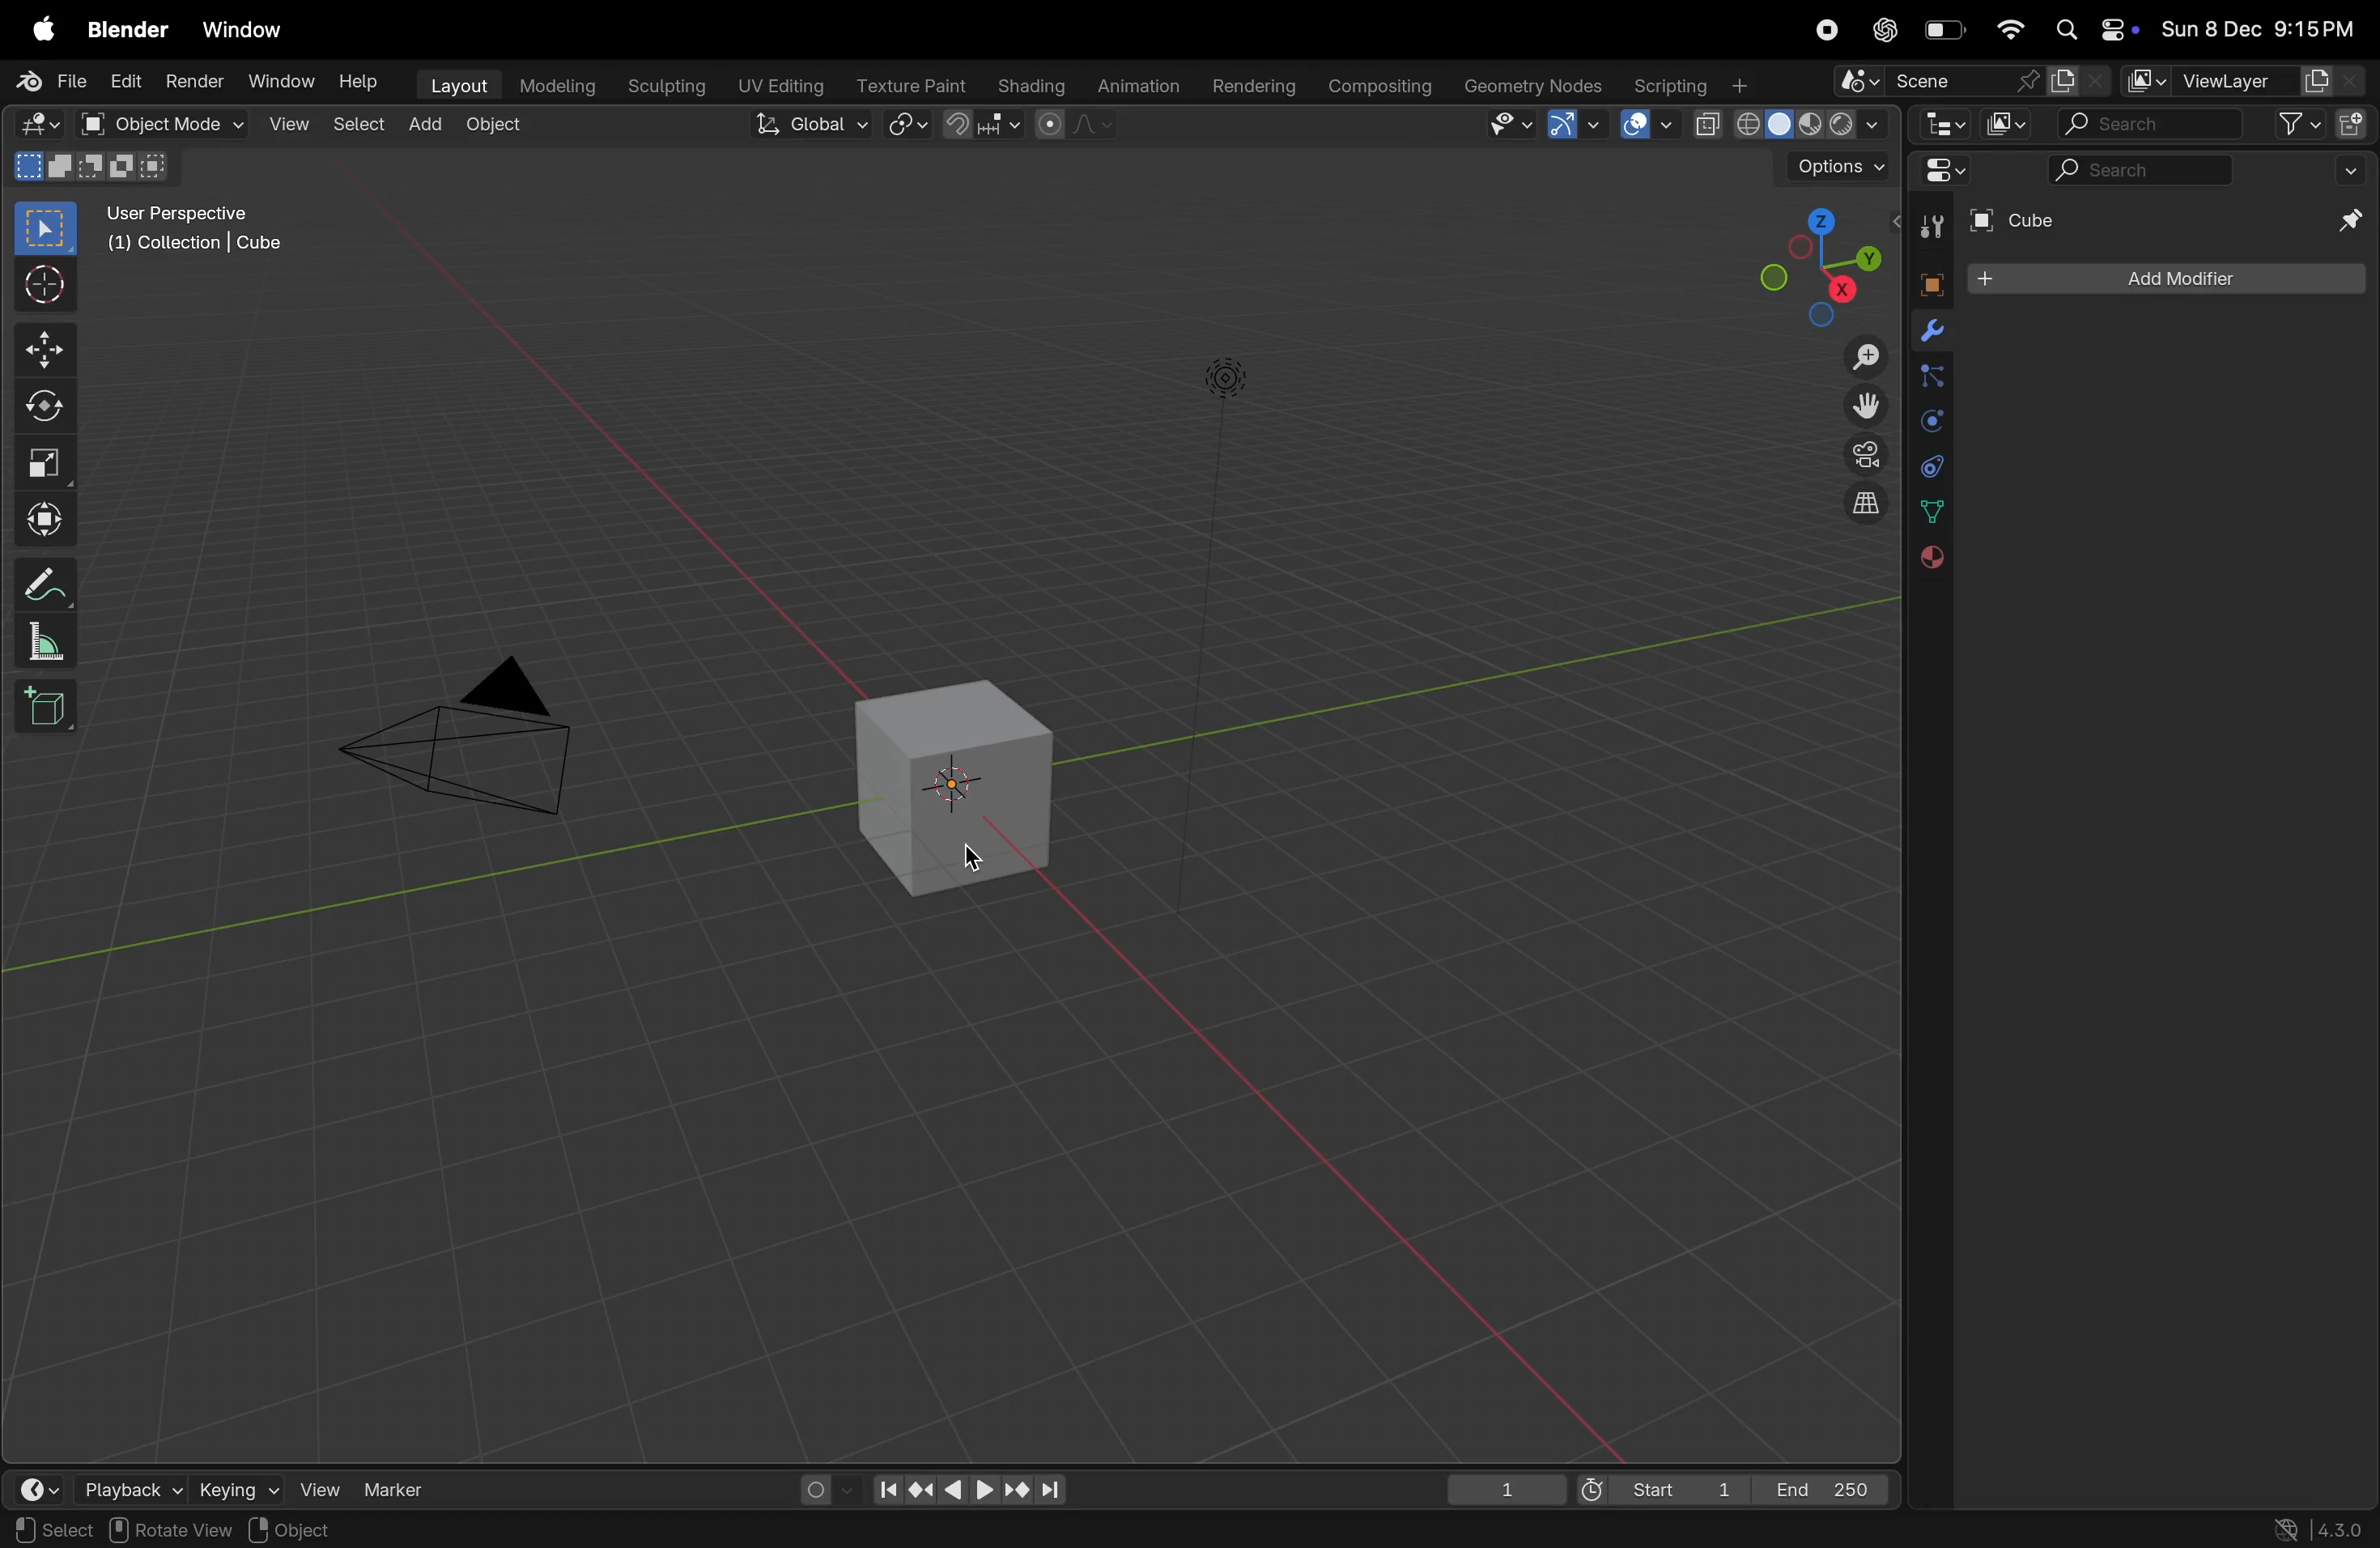 The image size is (2380, 1548). I want to click on object, so click(503, 128).